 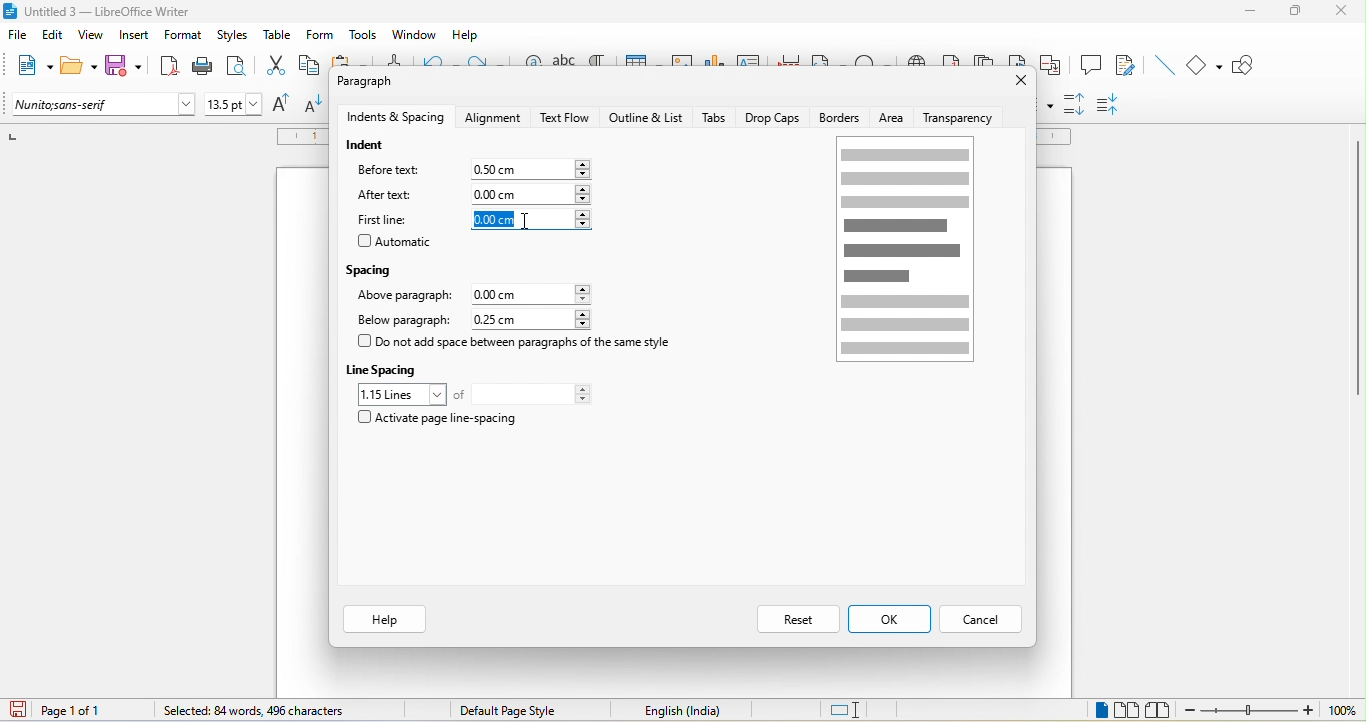 What do you see at coordinates (517, 320) in the screenshot?
I see `0.25 cm` at bounding box center [517, 320].